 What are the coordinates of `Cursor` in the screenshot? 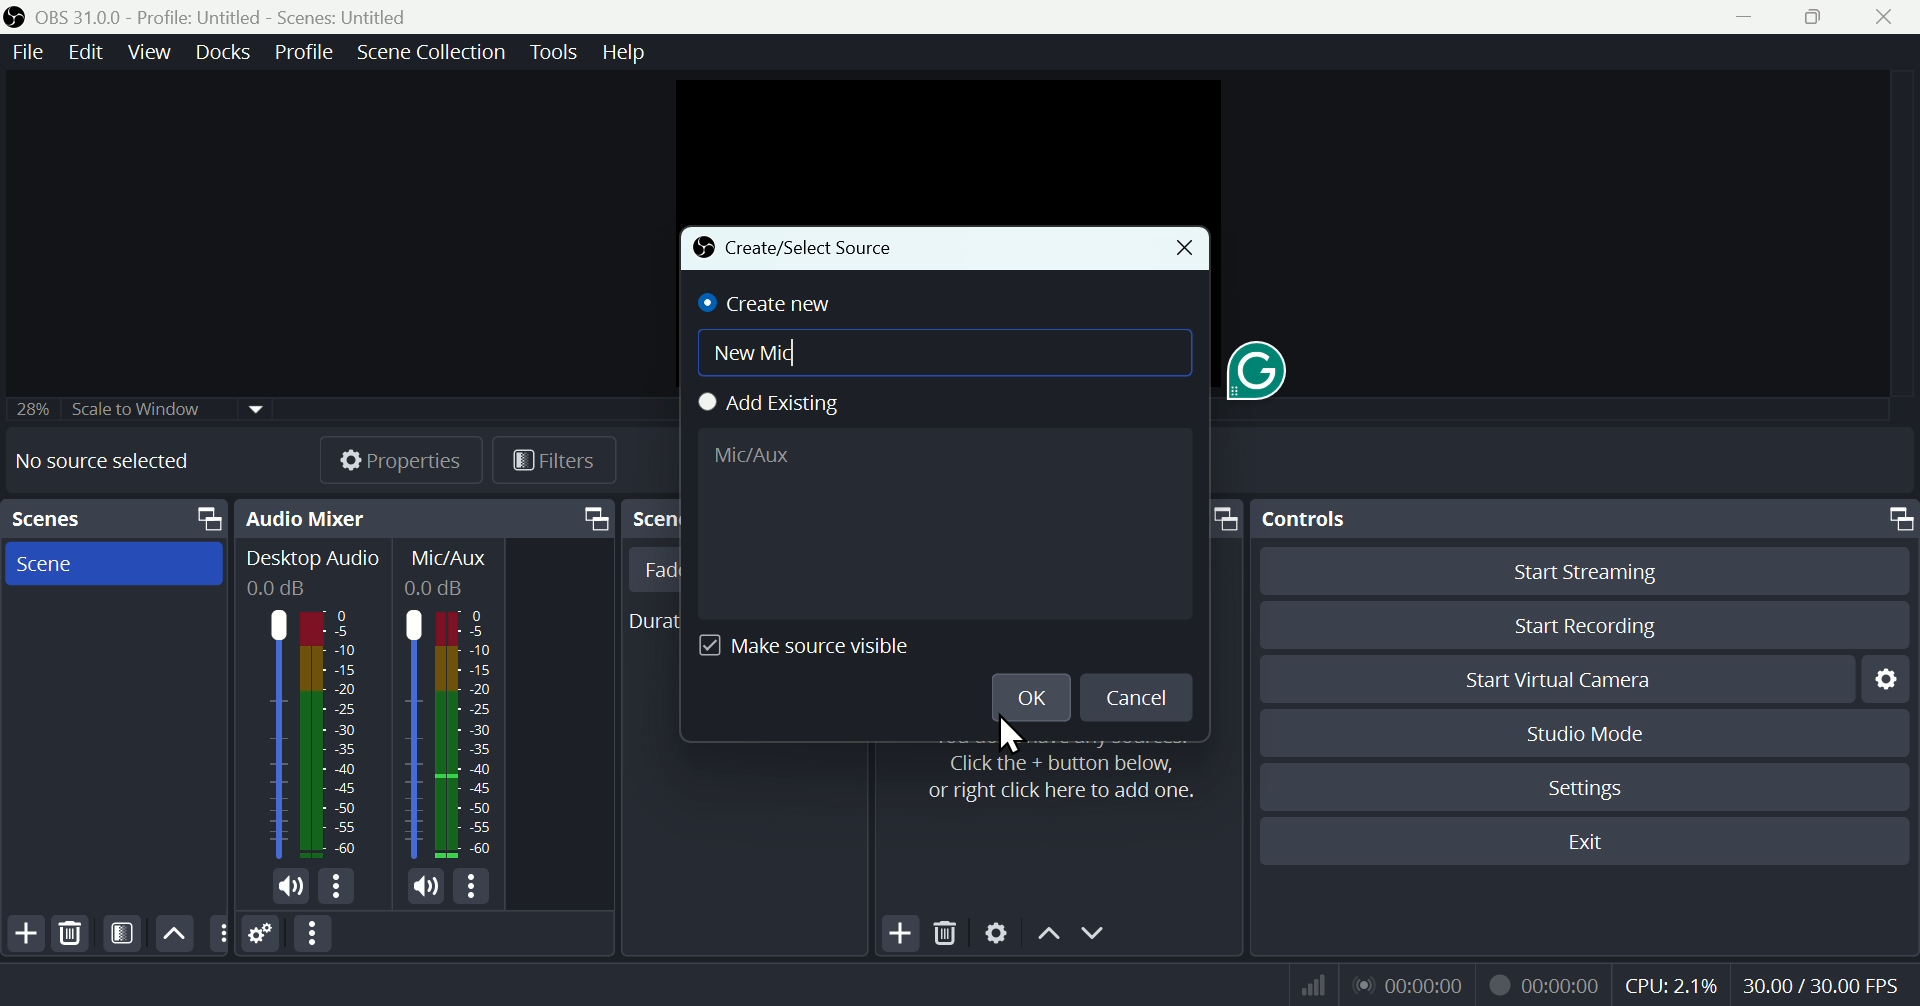 It's located at (1011, 736).